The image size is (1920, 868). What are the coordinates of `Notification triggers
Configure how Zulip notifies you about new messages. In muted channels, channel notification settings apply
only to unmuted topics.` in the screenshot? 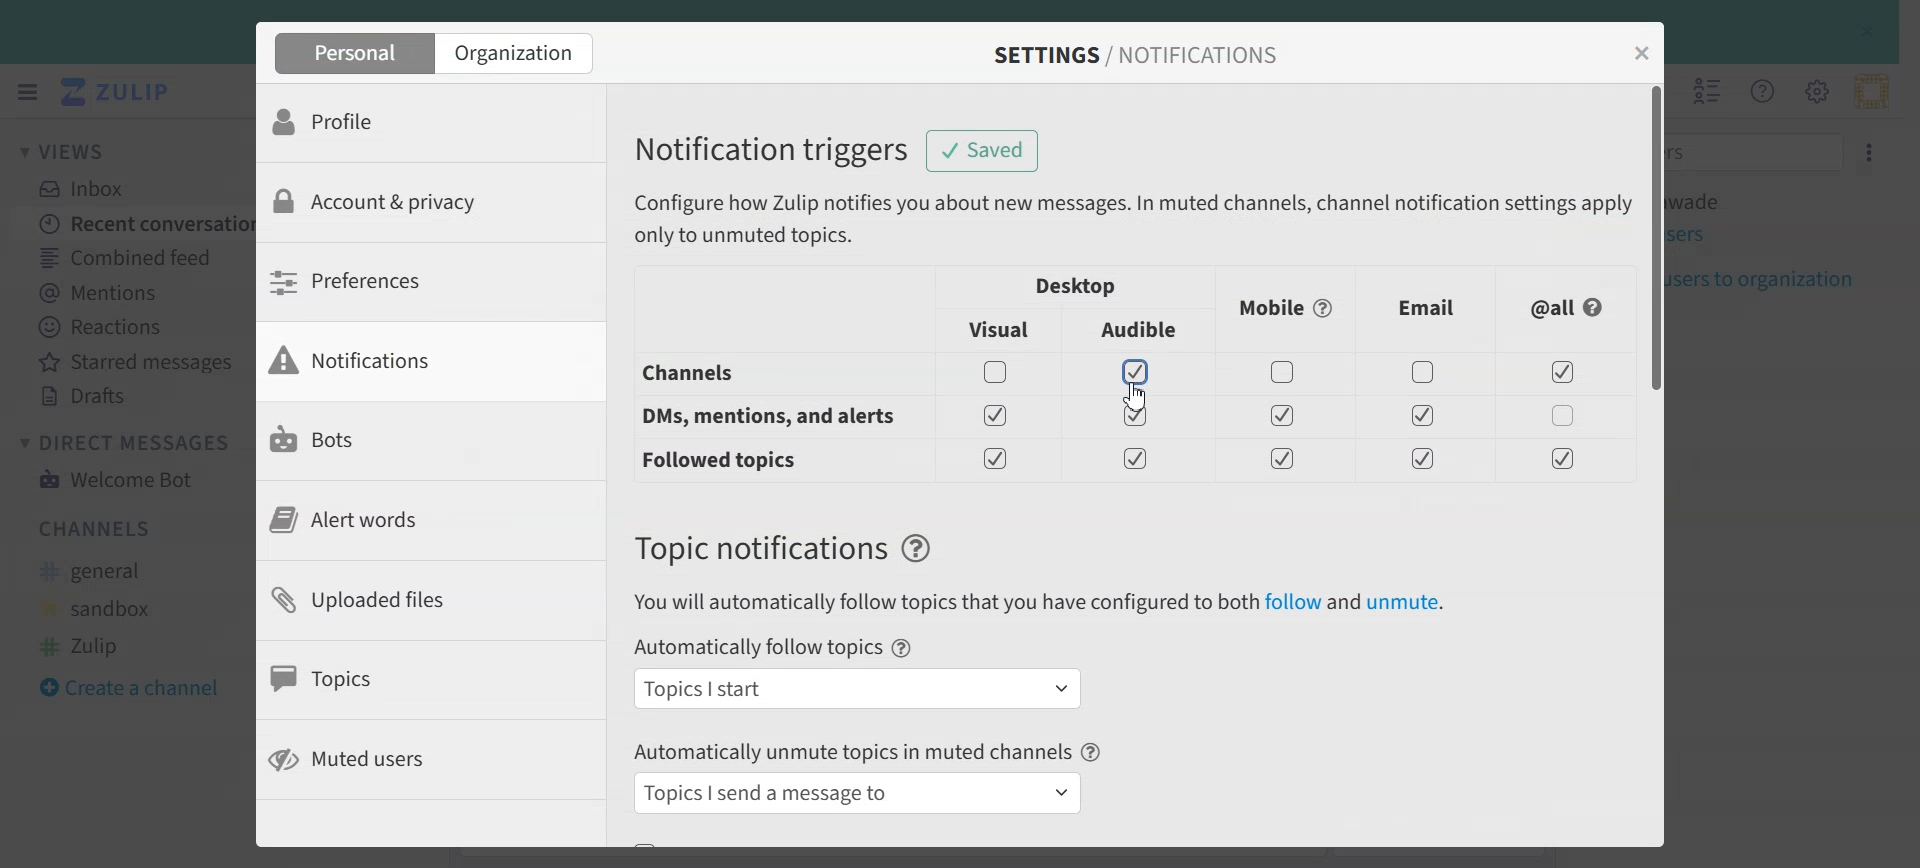 It's located at (1127, 190).